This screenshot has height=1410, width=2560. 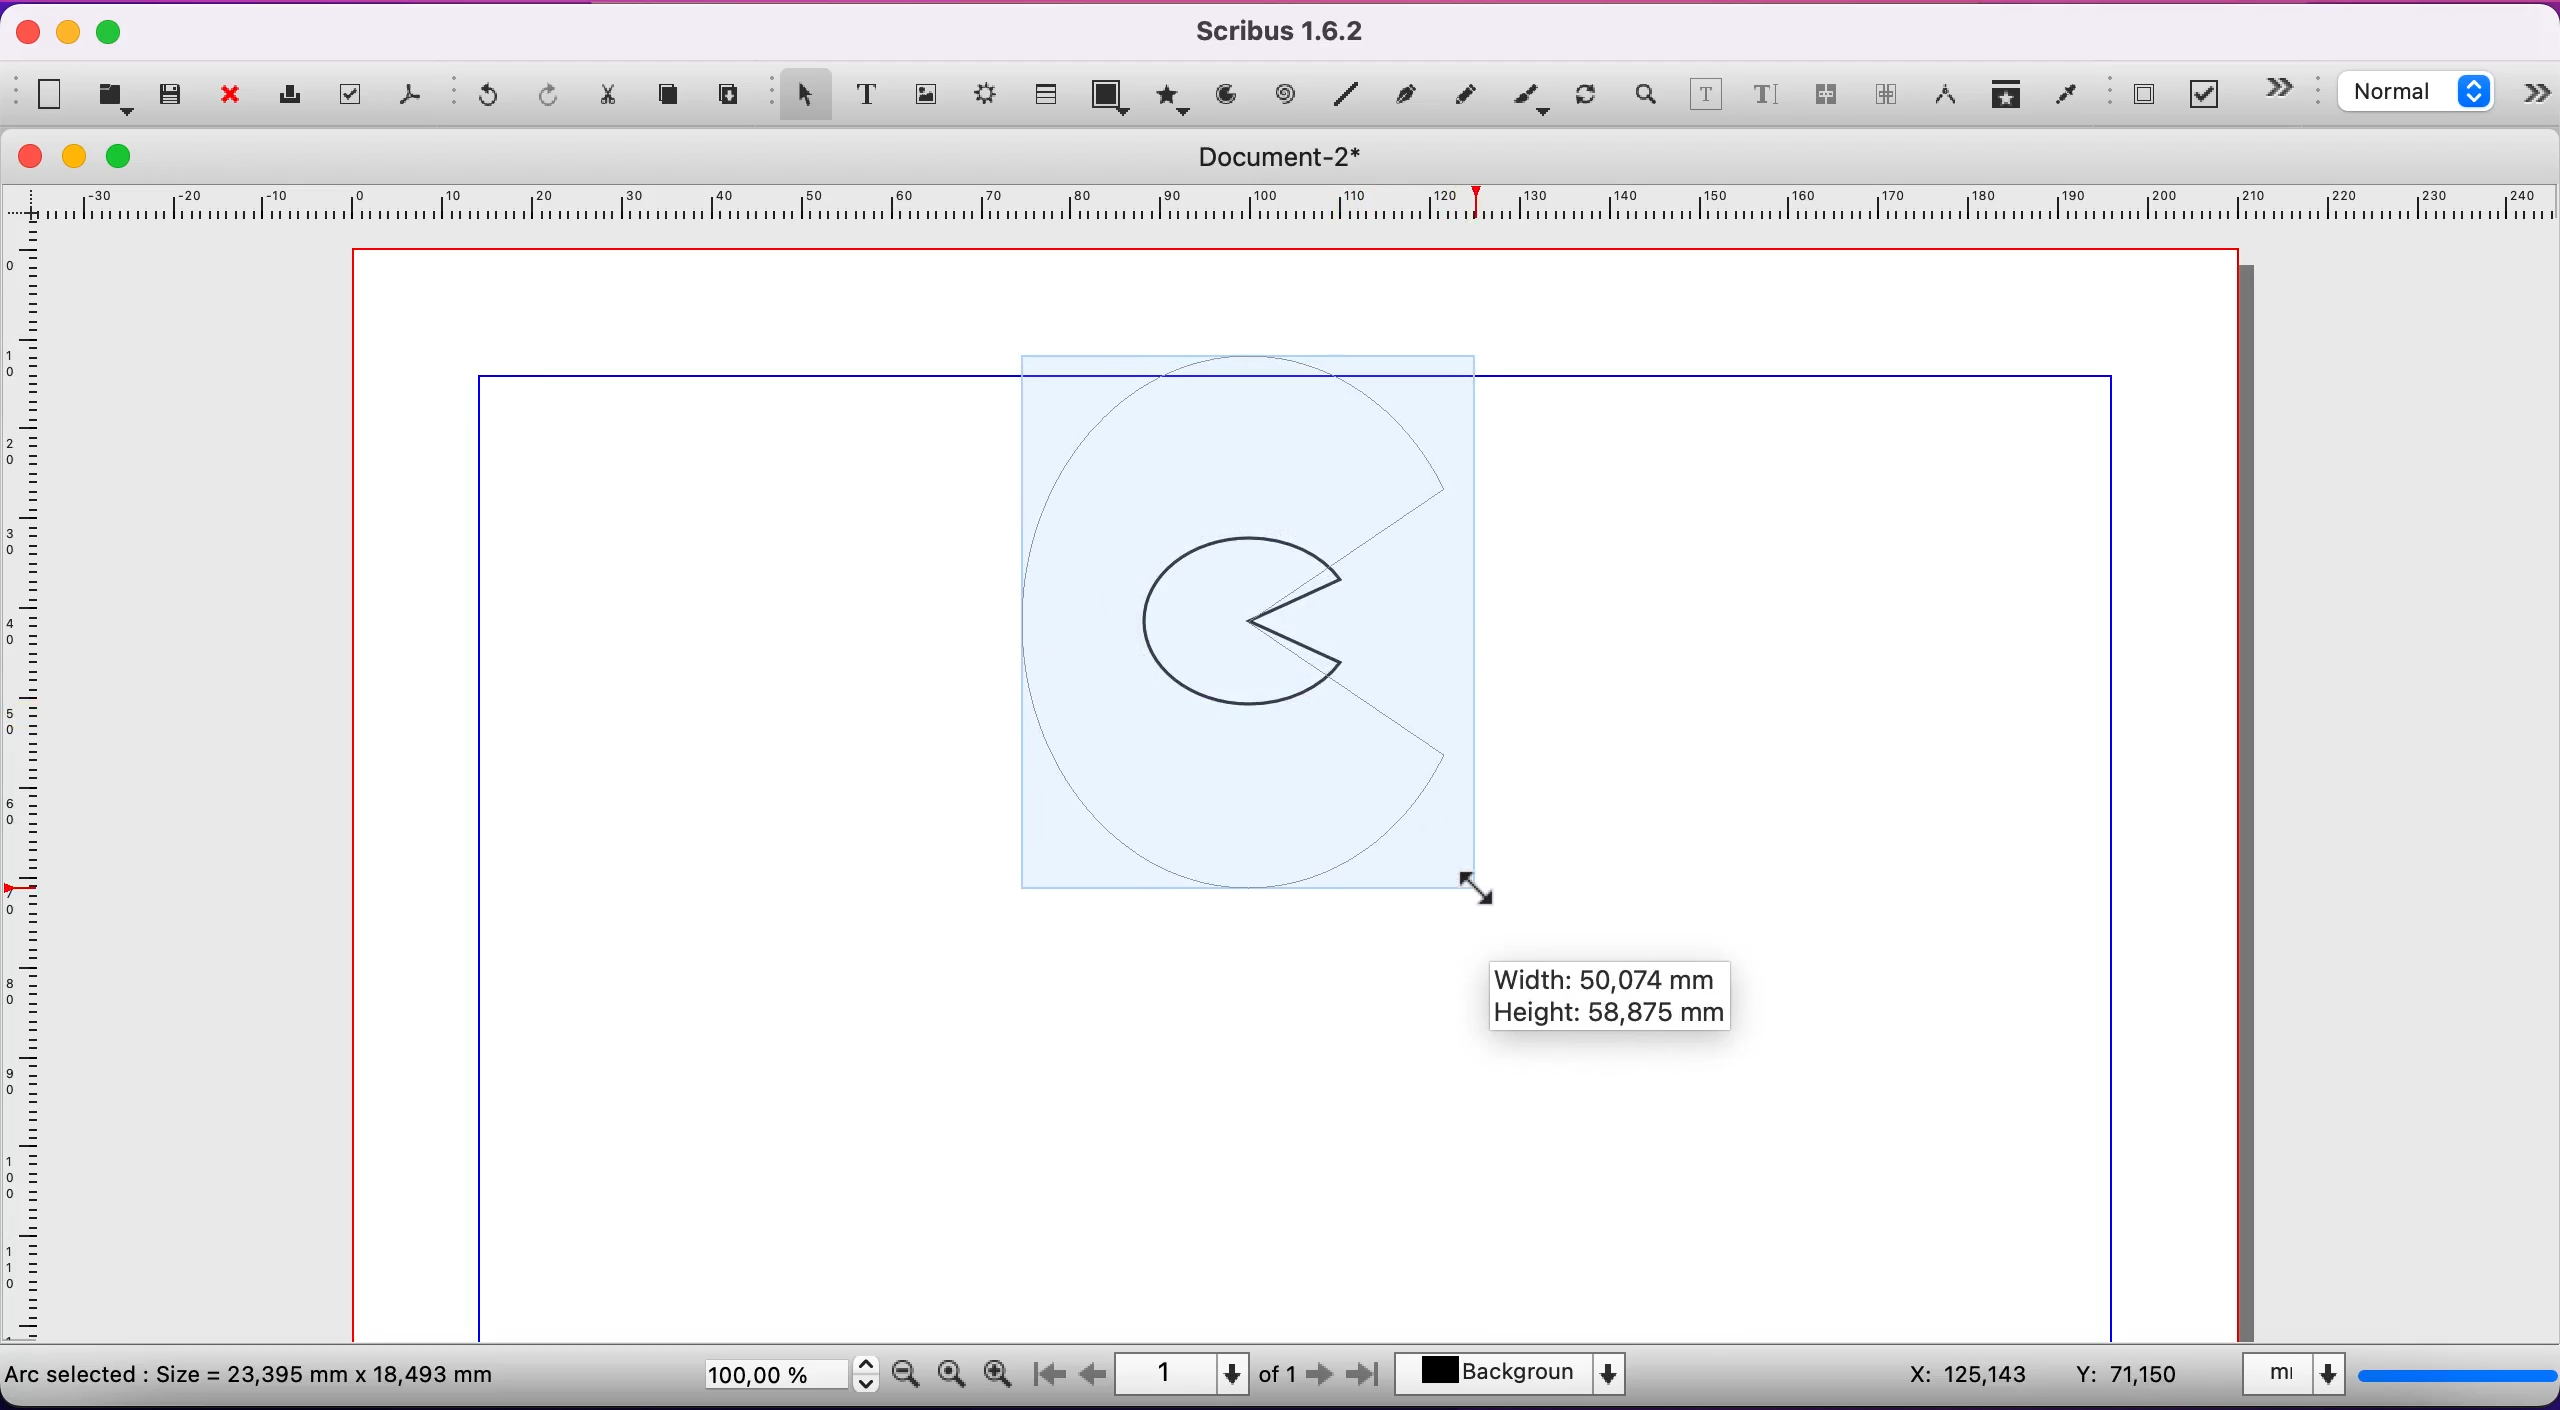 I want to click on print, so click(x=295, y=95).